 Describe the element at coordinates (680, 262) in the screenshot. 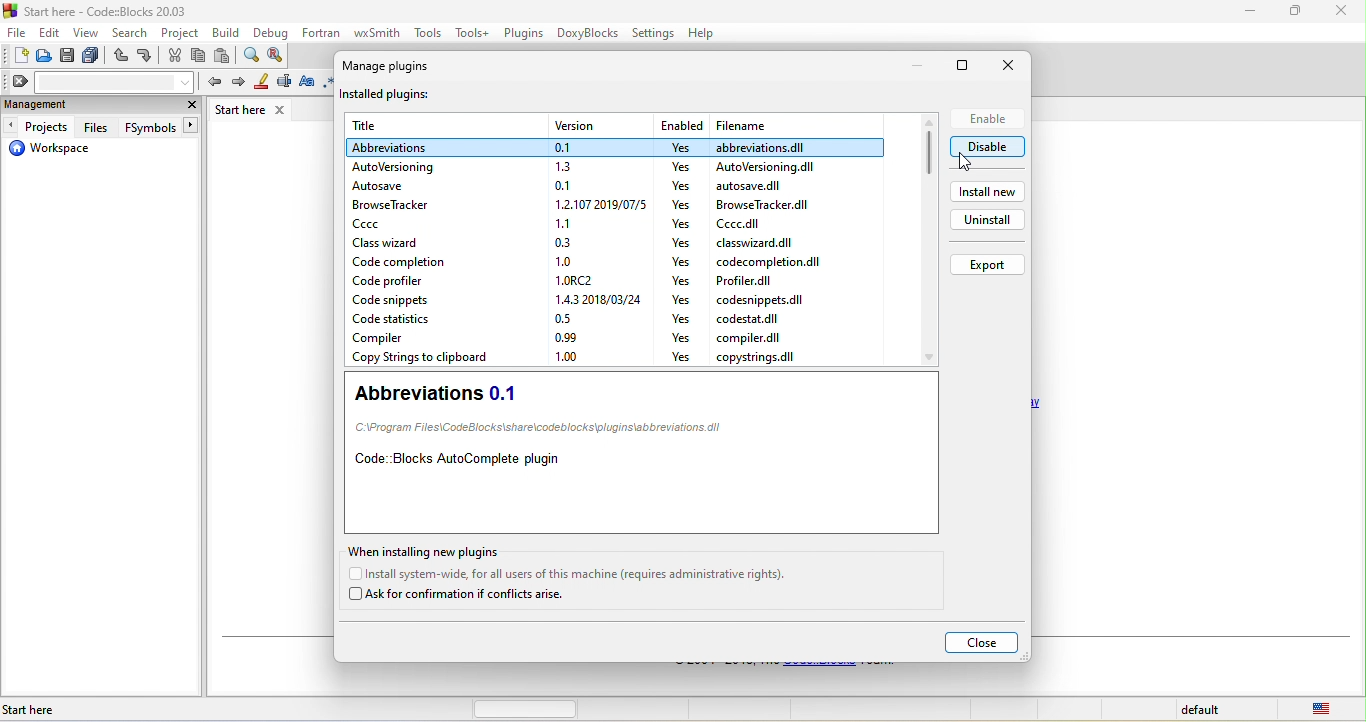

I see `yes` at that location.